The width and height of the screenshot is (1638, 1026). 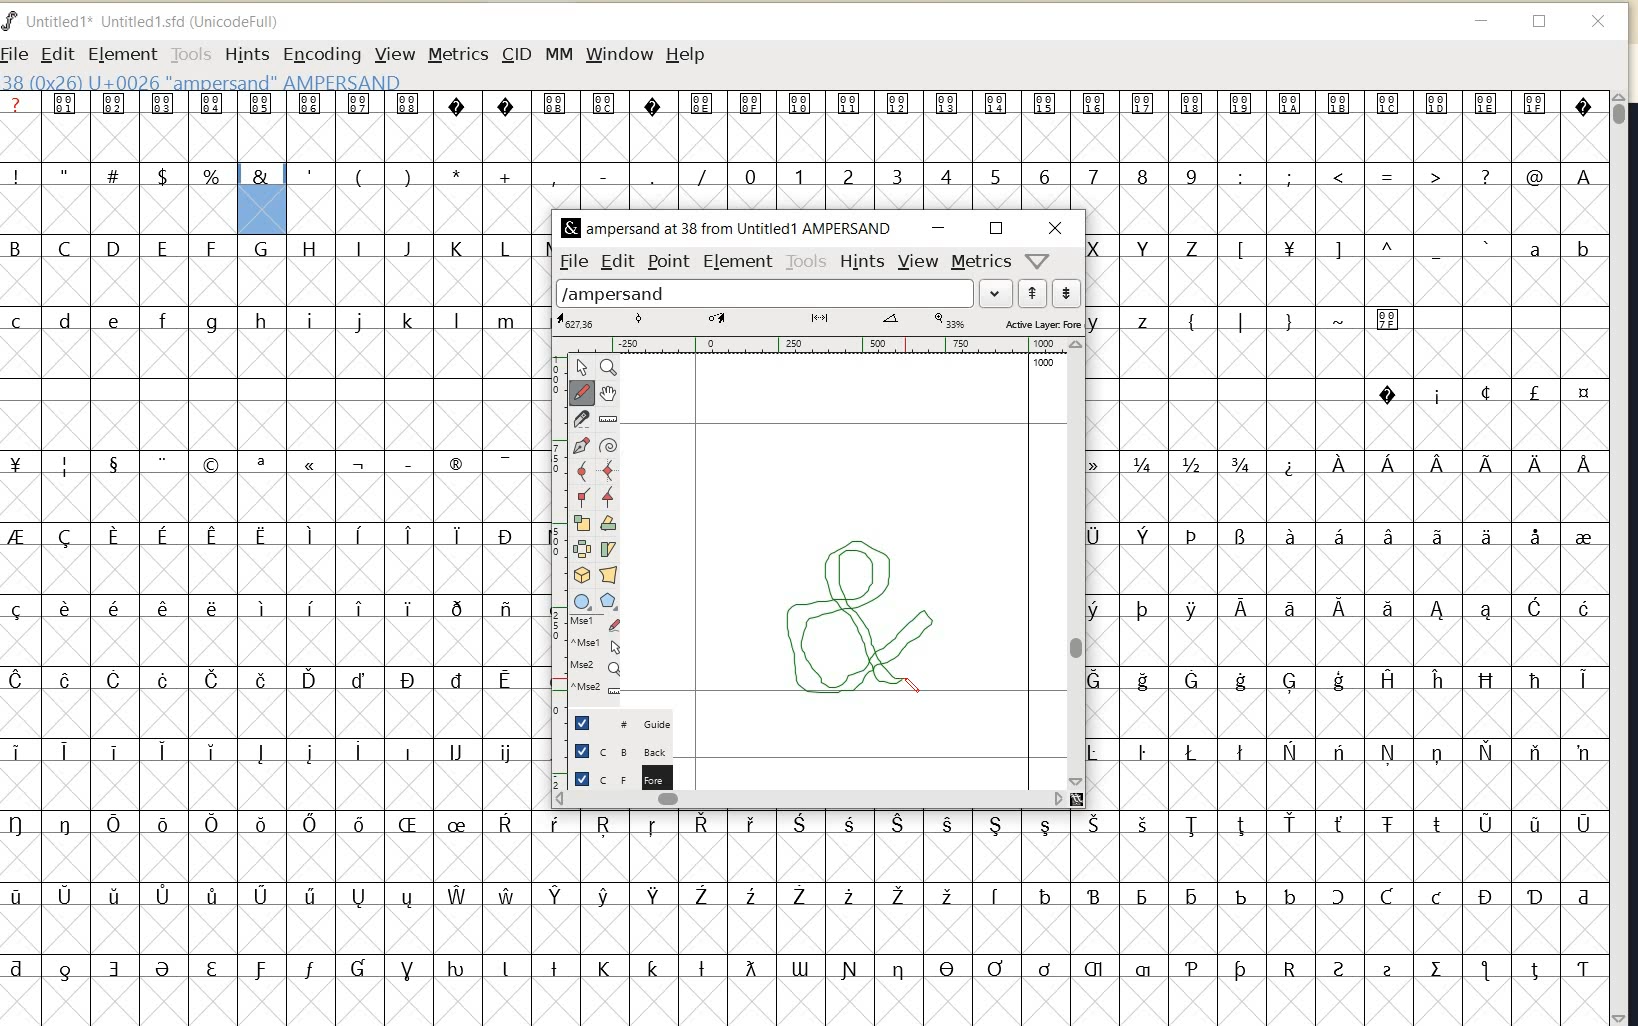 What do you see at coordinates (16, 55) in the screenshot?
I see `FILE` at bounding box center [16, 55].